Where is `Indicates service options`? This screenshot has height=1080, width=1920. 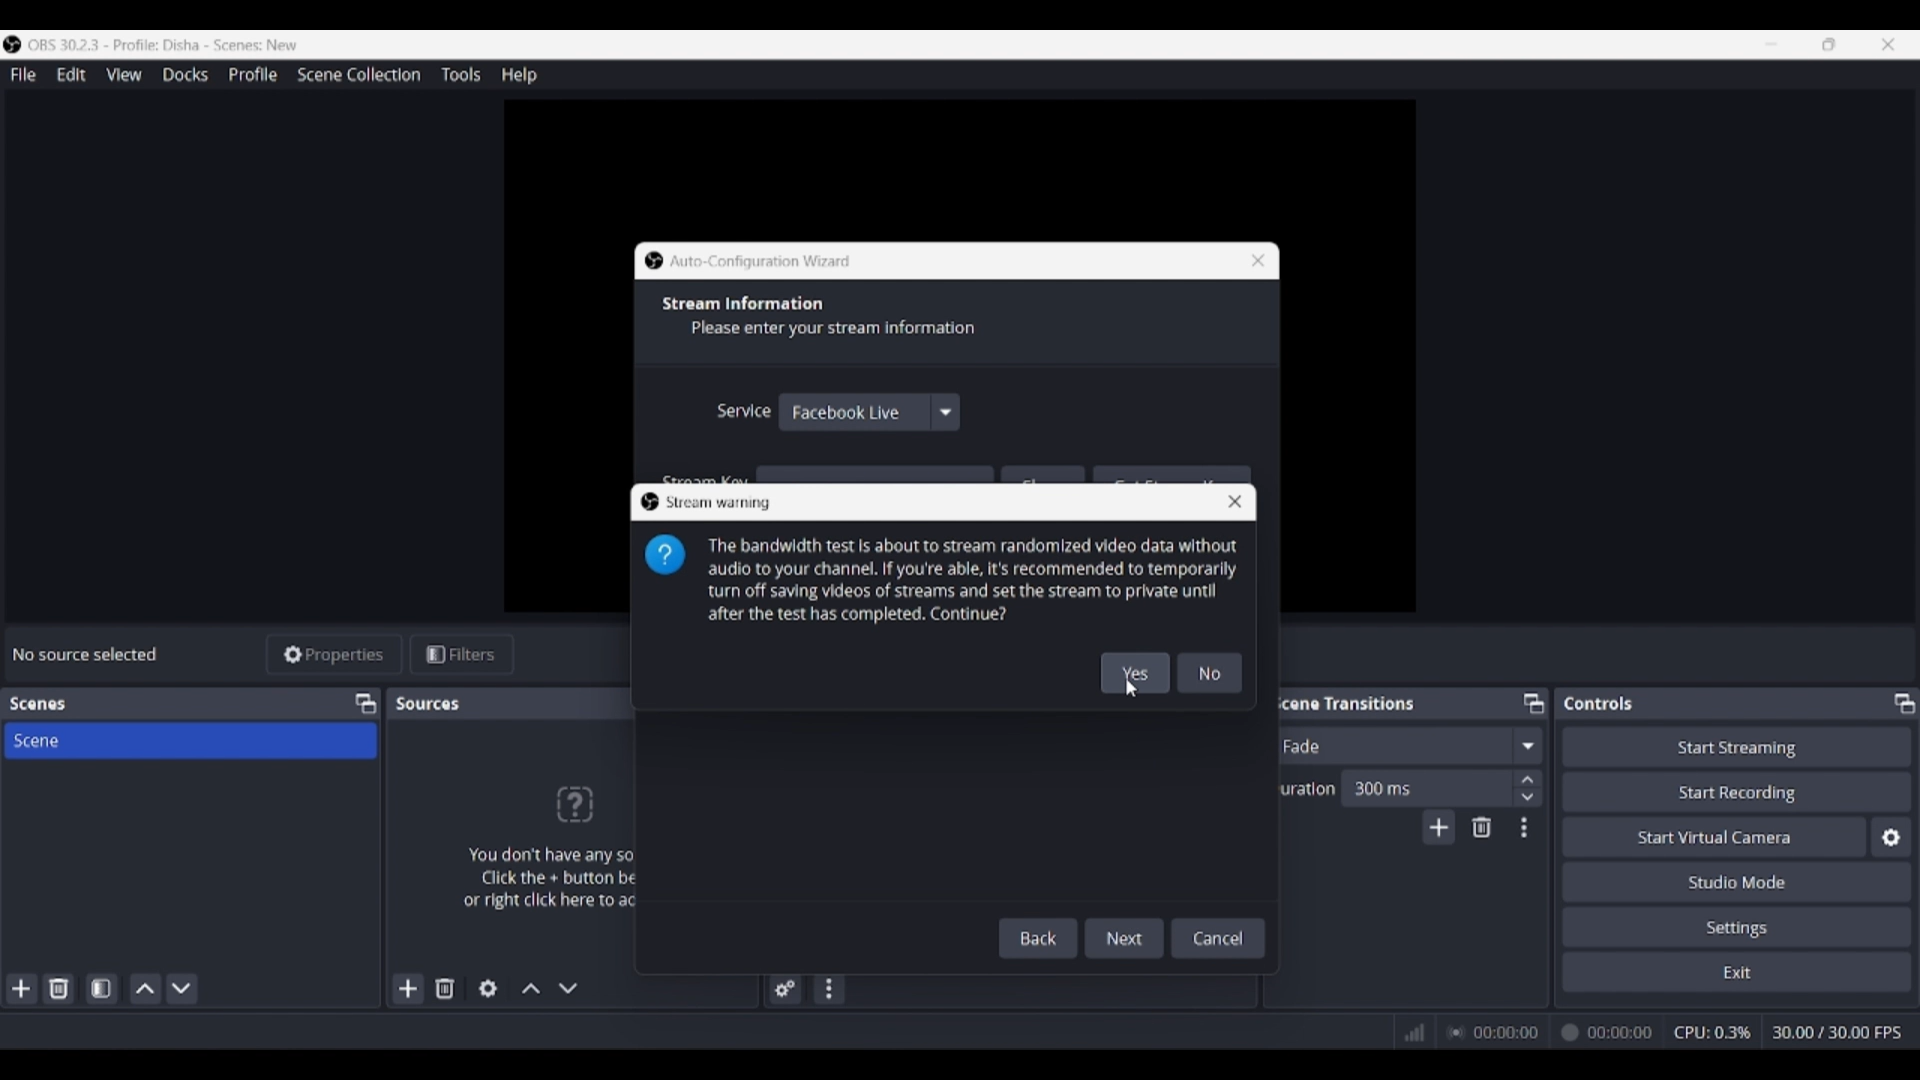
Indicates service options is located at coordinates (743, 410).